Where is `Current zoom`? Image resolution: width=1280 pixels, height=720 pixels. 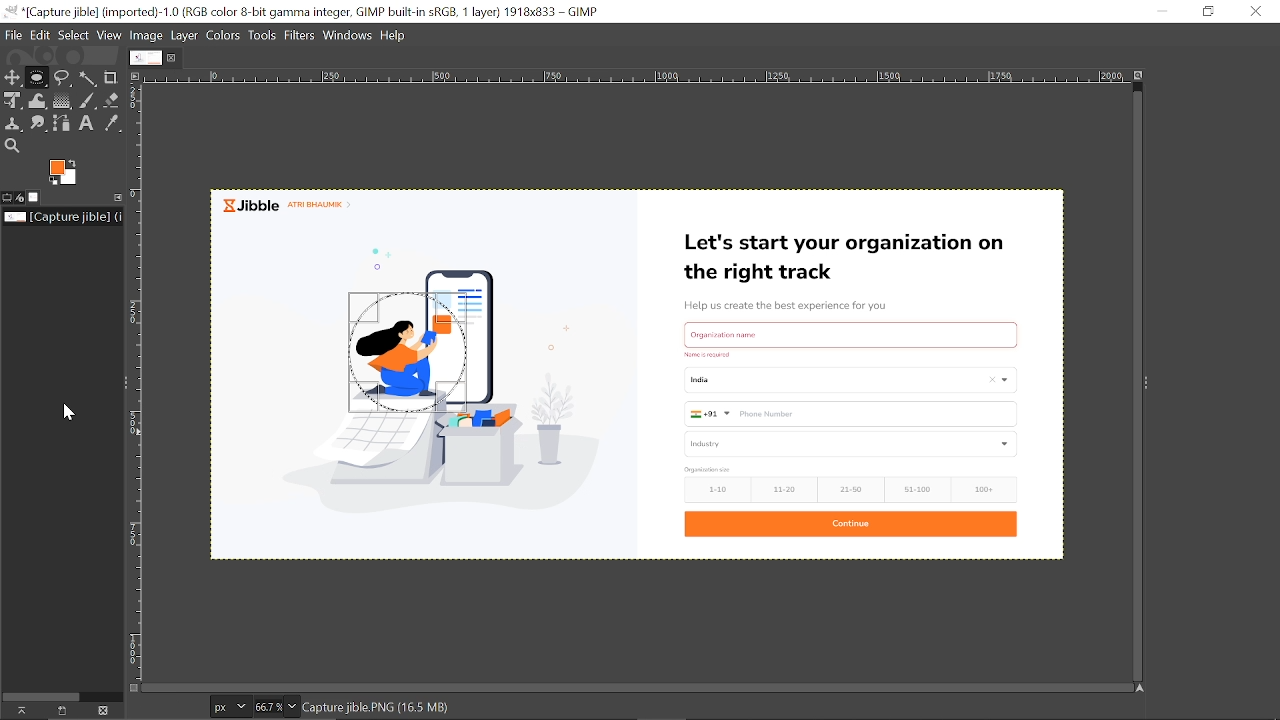 Current zoom is located at coordinates (266, 707).